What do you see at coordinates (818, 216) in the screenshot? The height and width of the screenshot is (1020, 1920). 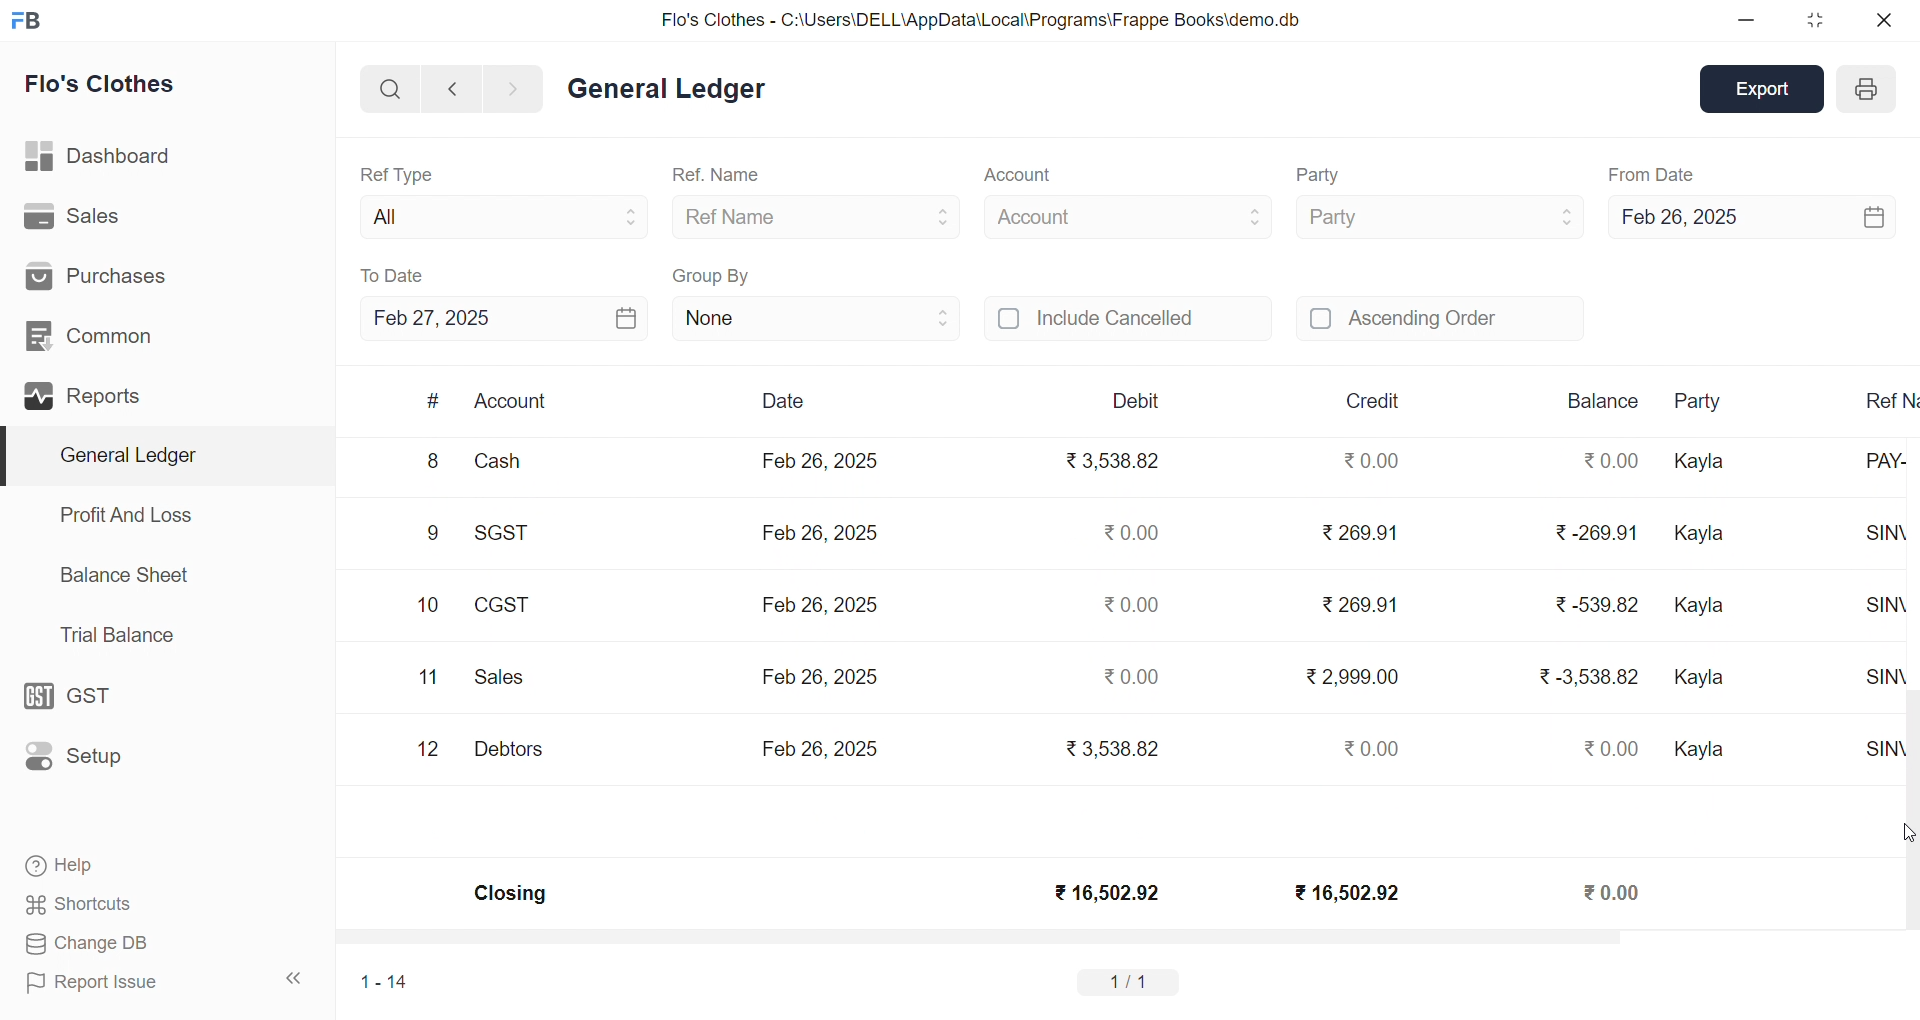 I see `Ref Name` at bounding box center [818, 216].